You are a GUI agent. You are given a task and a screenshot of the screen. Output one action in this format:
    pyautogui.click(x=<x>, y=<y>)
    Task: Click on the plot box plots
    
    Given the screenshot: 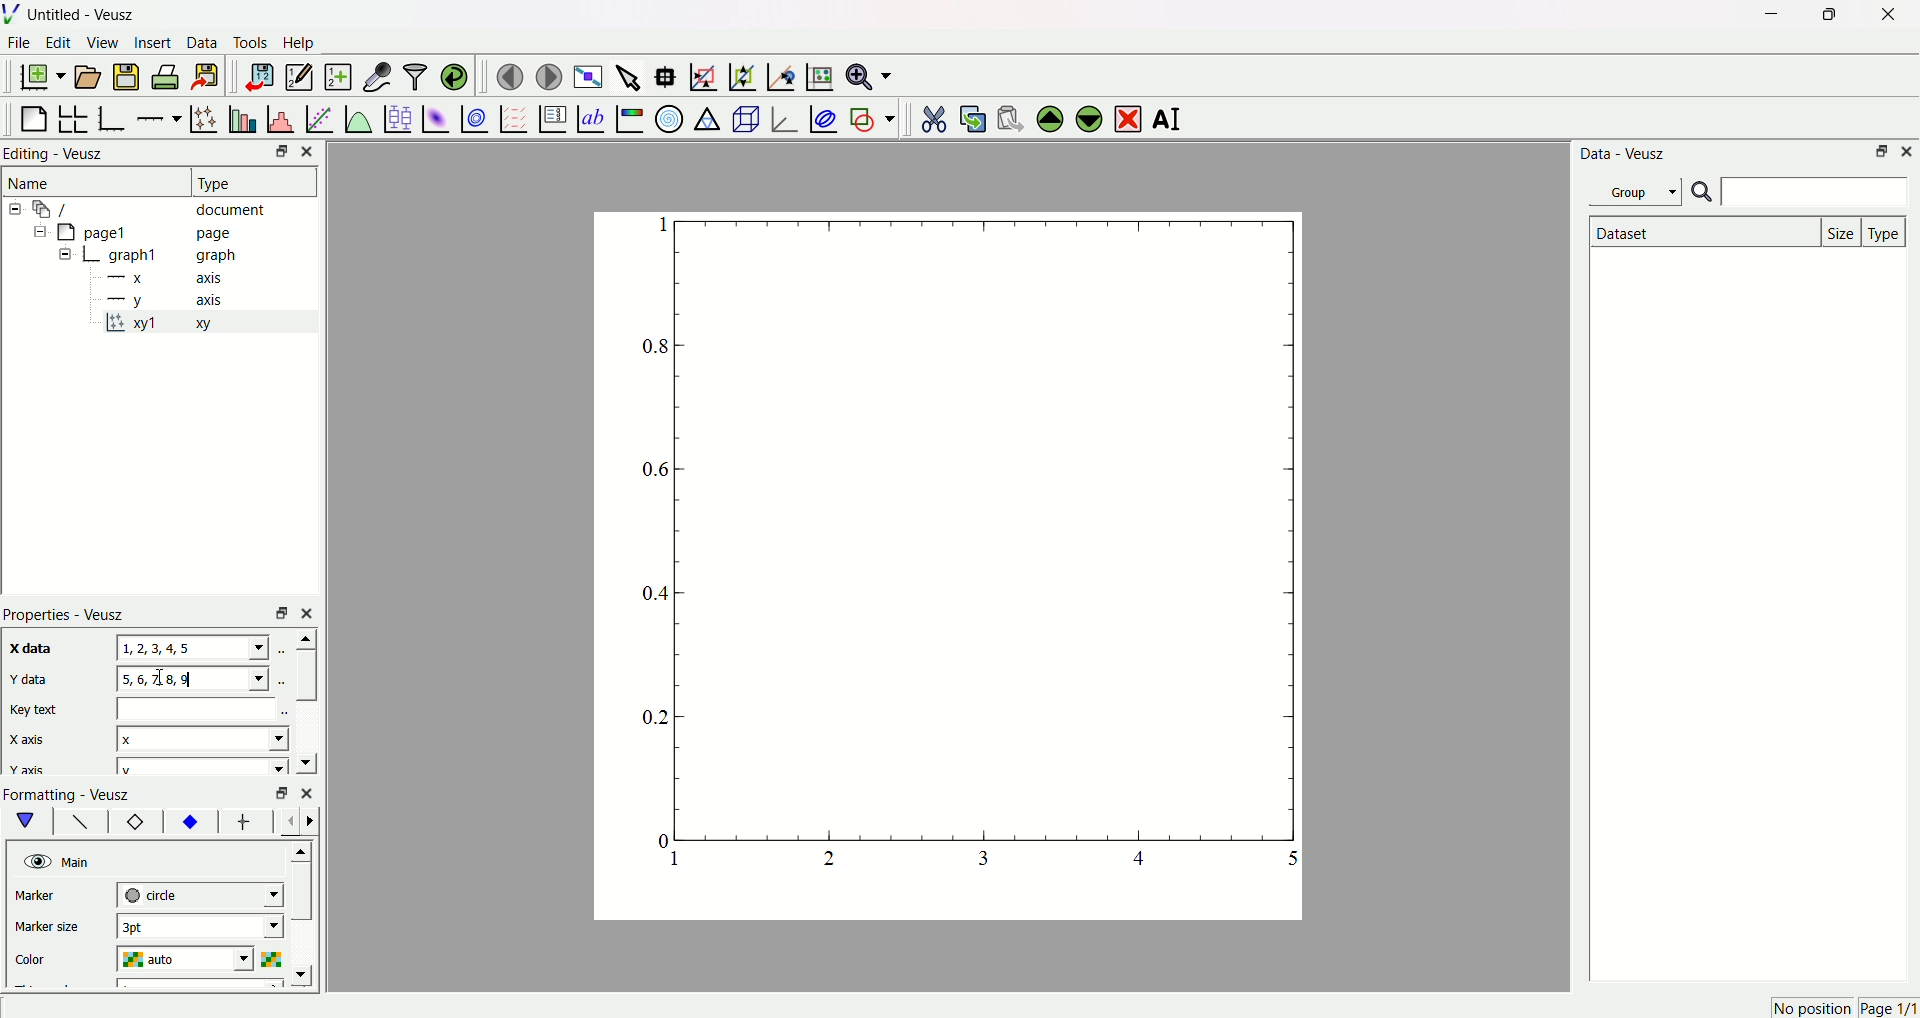 What is the action you would take?
    pyautogui.click(x=397, y=116)
    